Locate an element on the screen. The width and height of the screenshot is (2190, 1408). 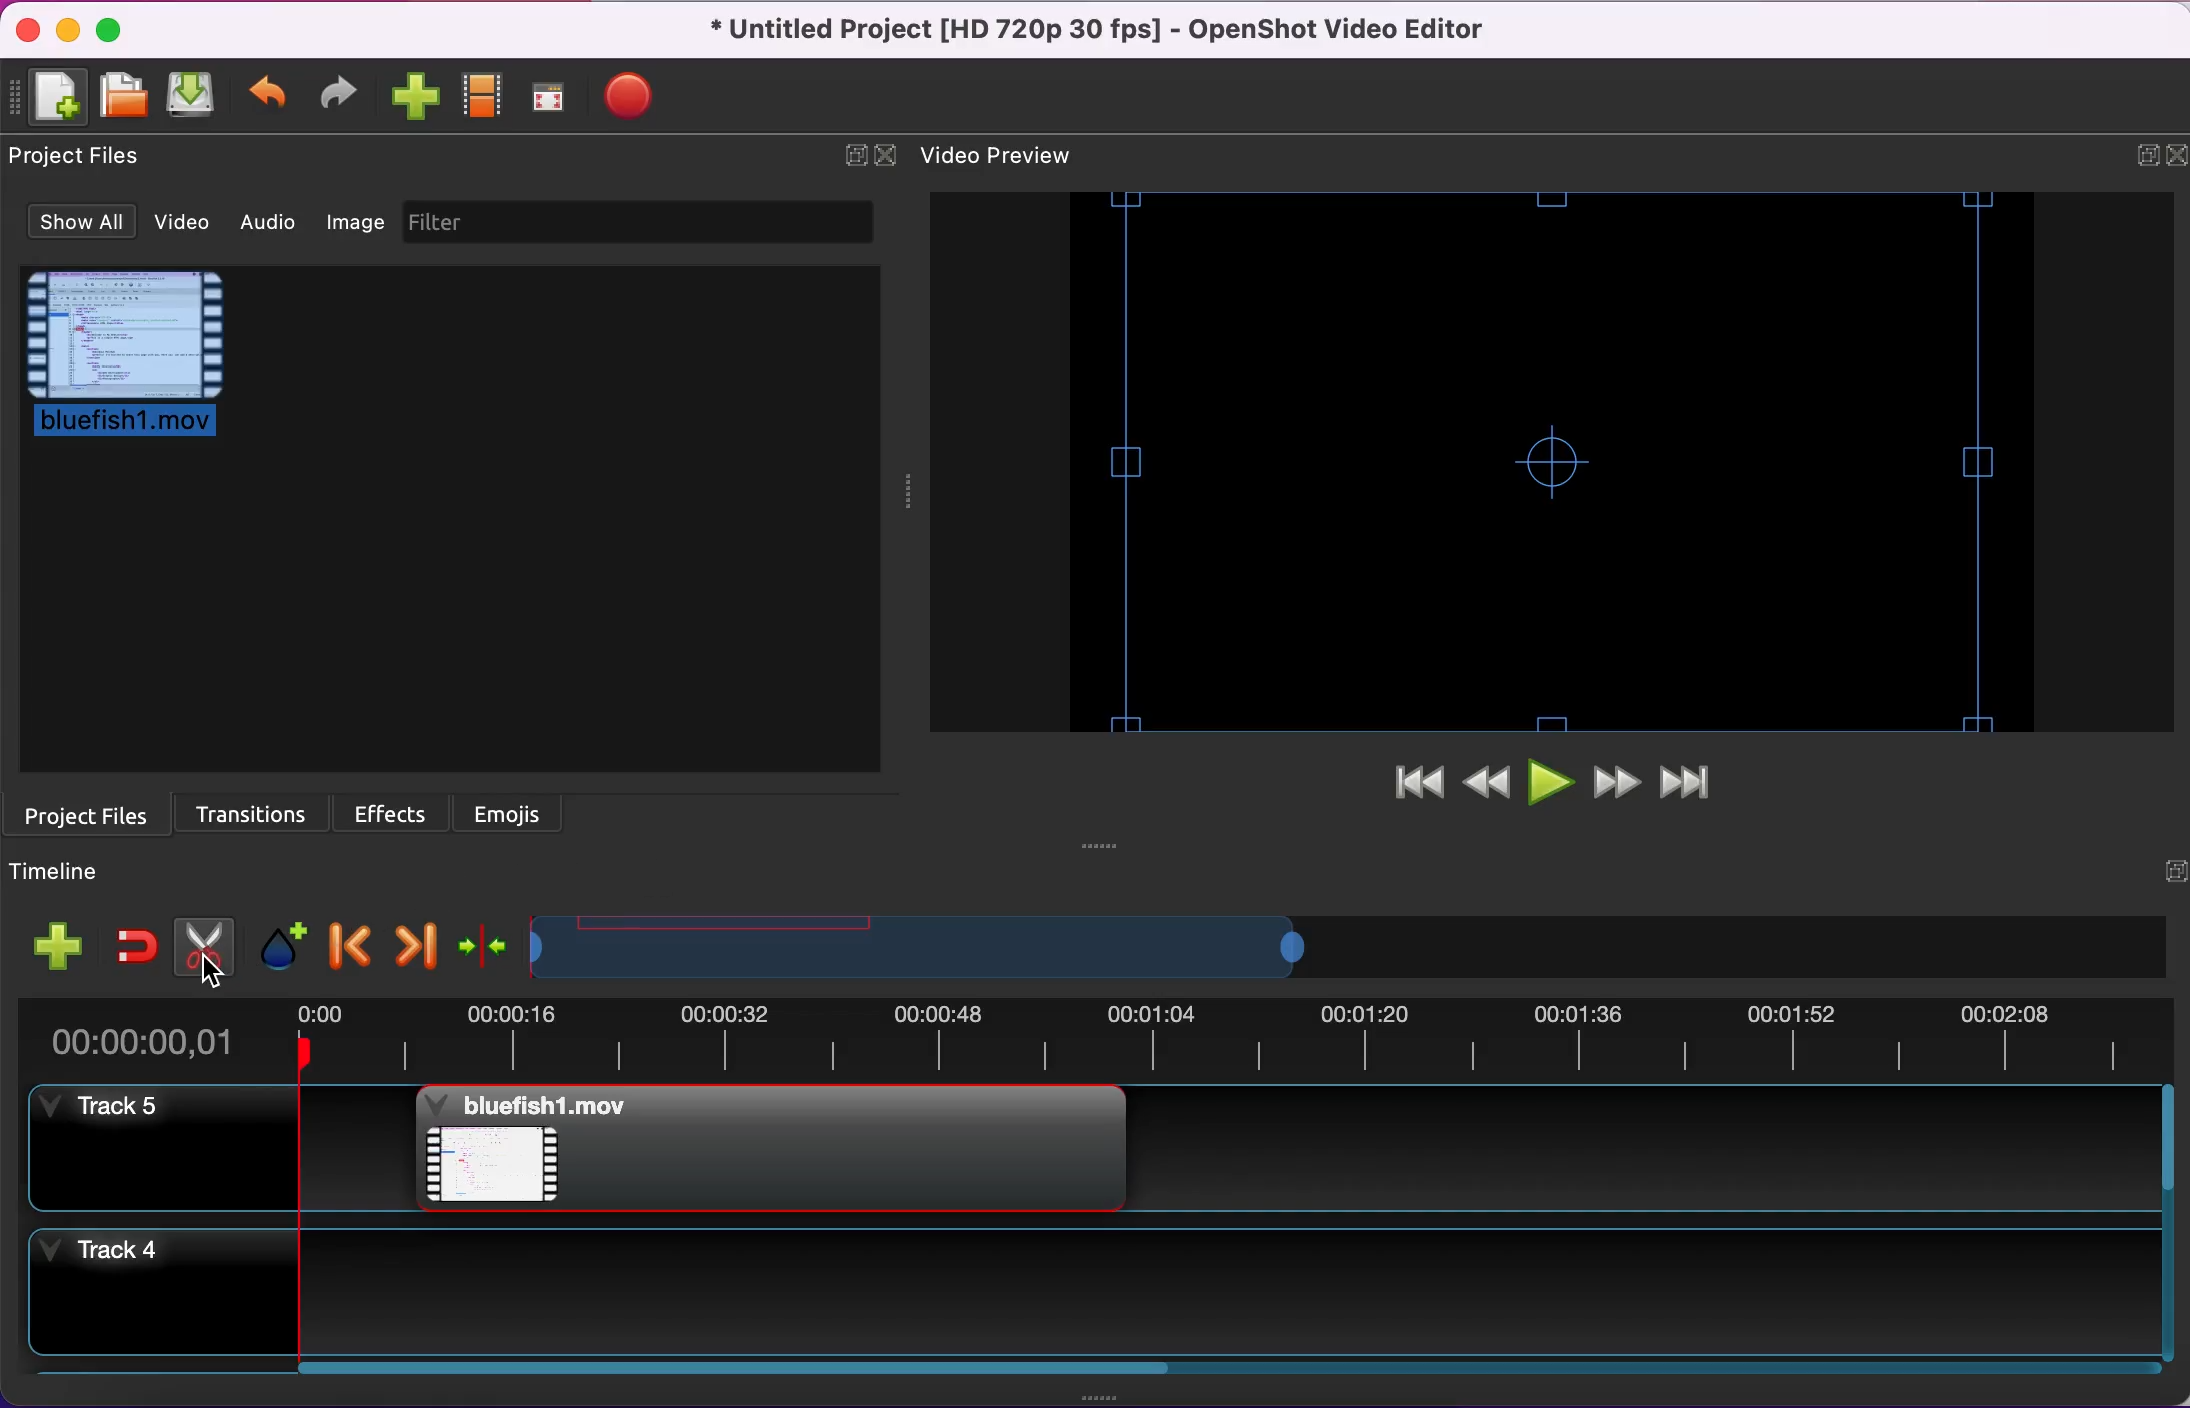
undo is located at coordinates (270, 98).